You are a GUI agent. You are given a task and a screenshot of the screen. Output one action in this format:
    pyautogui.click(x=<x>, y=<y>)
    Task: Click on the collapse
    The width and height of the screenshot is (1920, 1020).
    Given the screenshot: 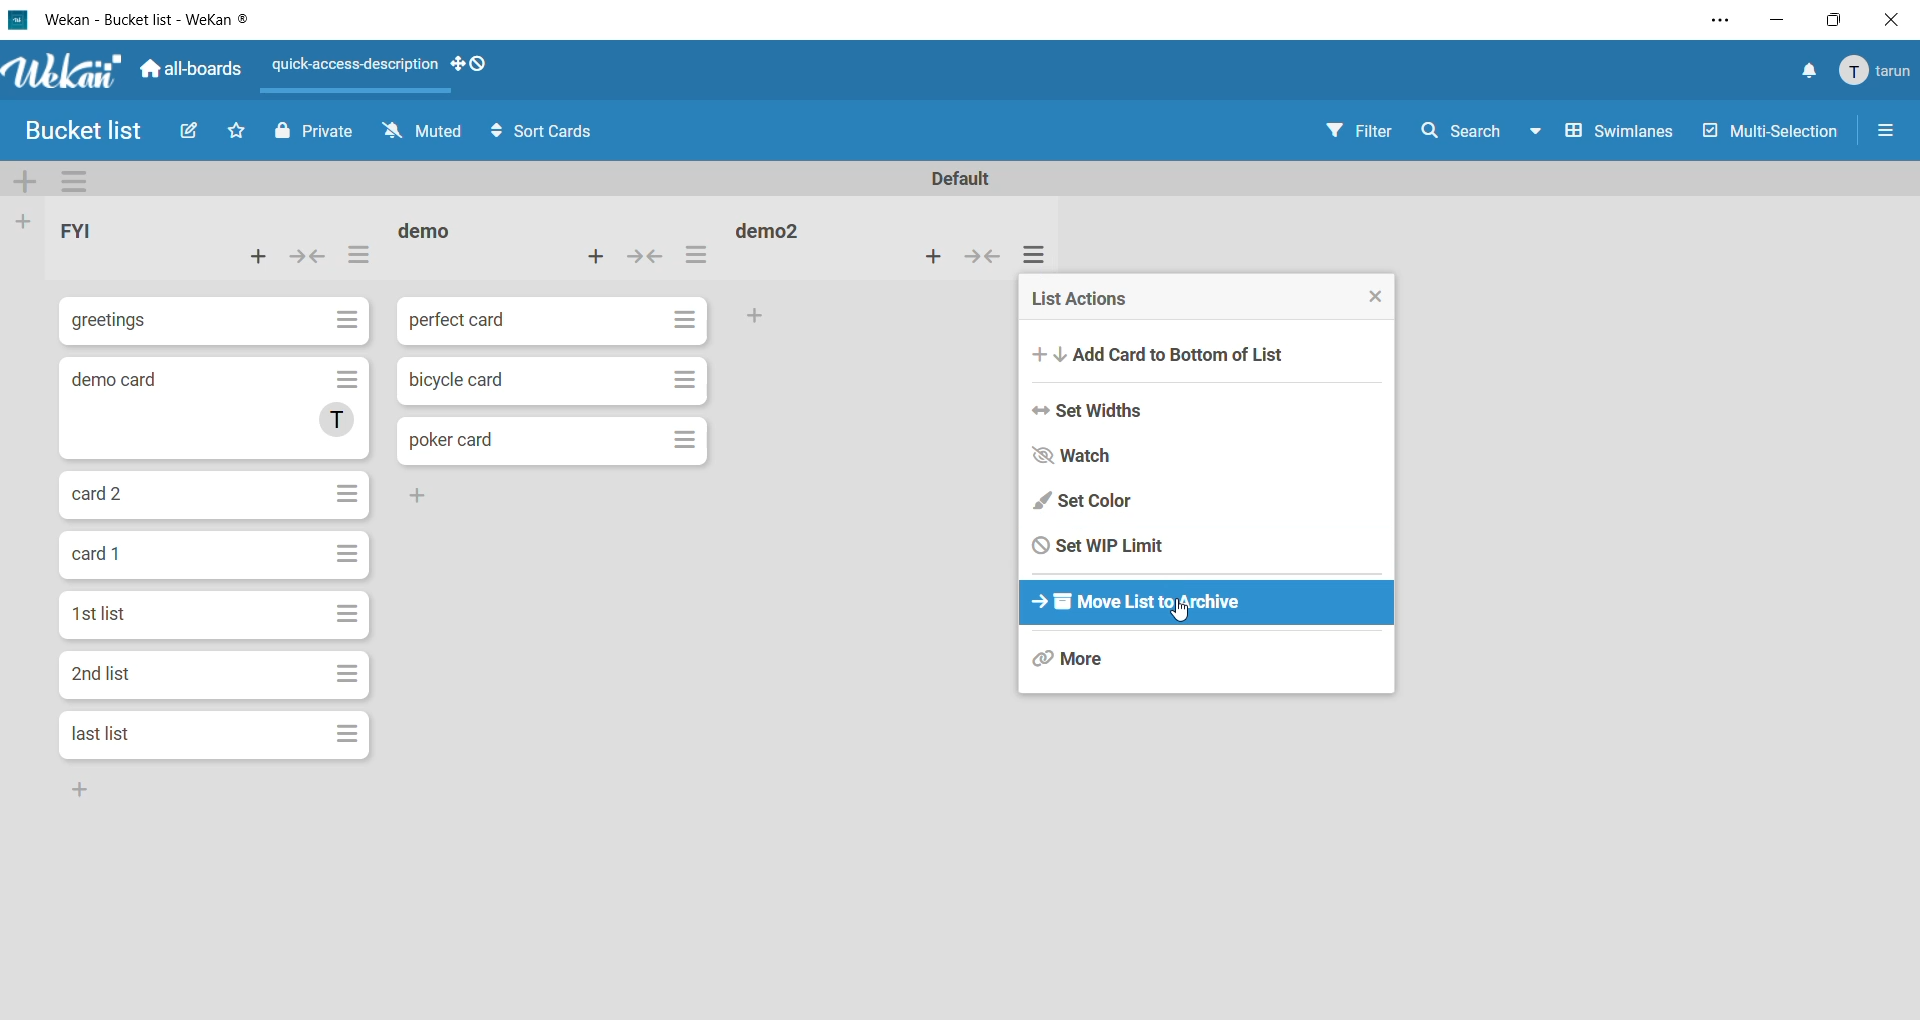 What is the action you would take?
    pyautogui.click(x=643, y=257)
    